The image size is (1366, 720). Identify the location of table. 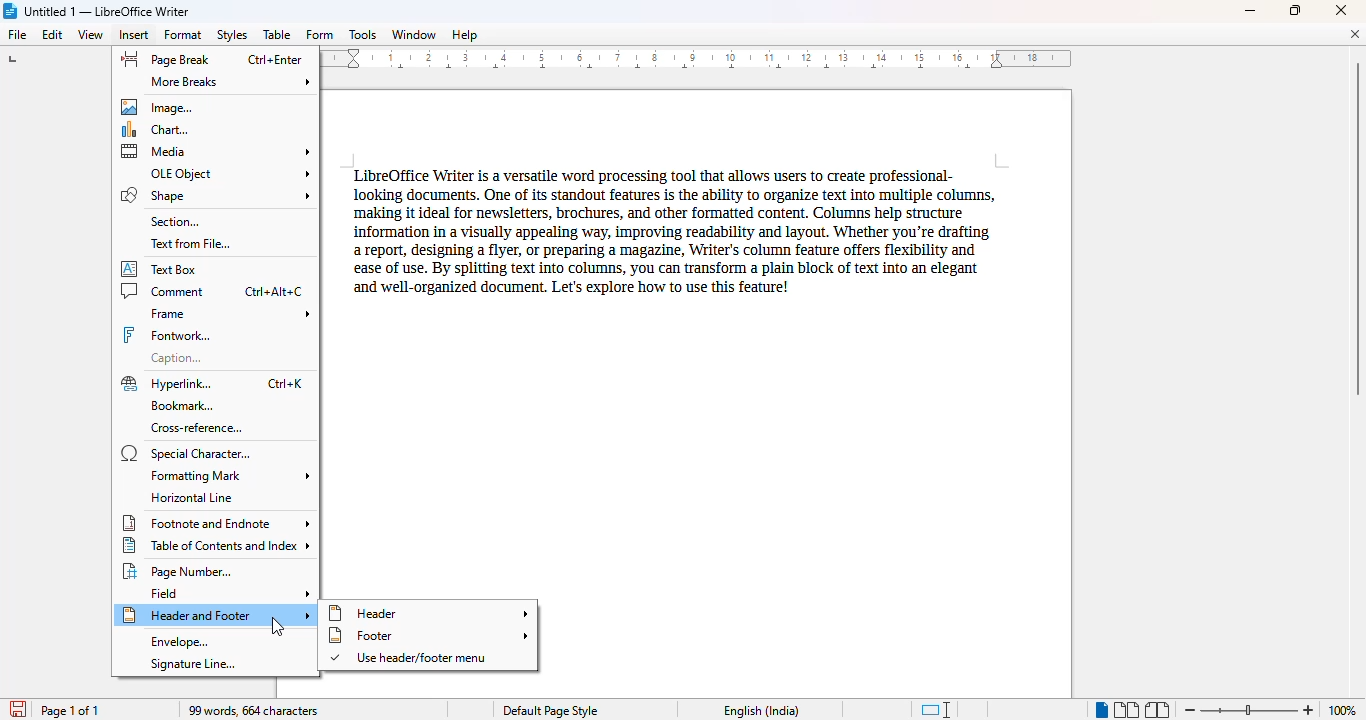
(277, 35).